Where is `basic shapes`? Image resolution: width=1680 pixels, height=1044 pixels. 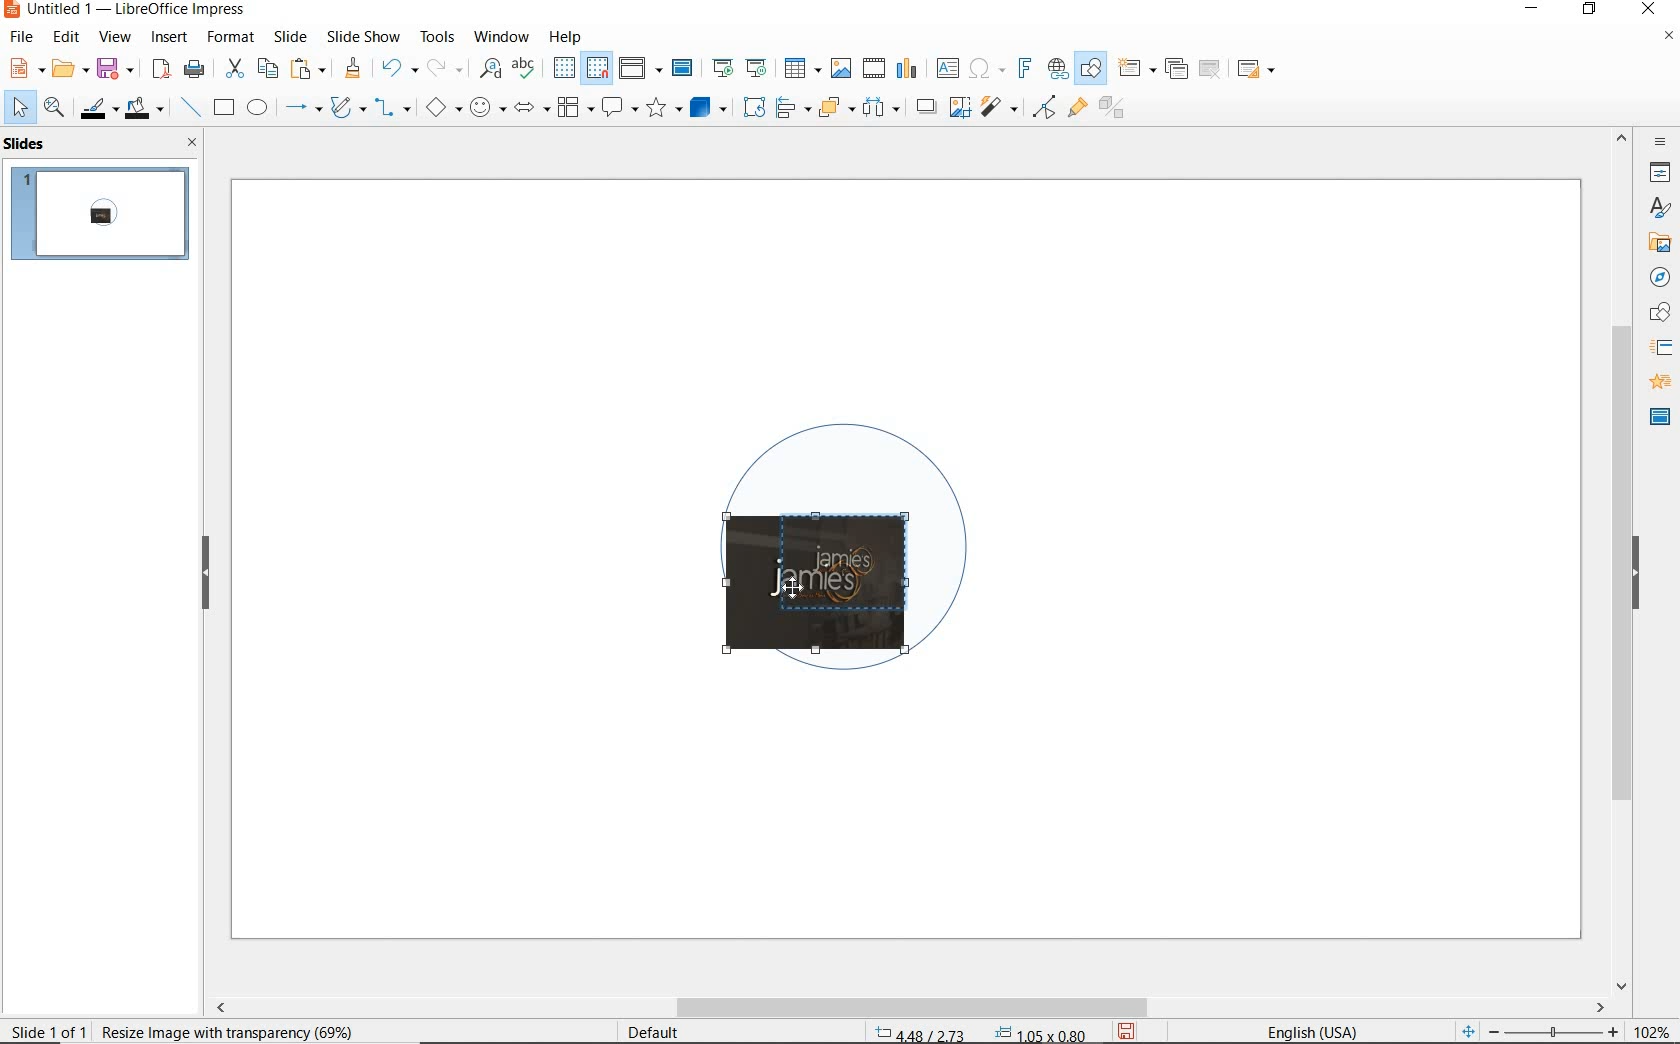 basic shapes is located at coordinates (443, 110).